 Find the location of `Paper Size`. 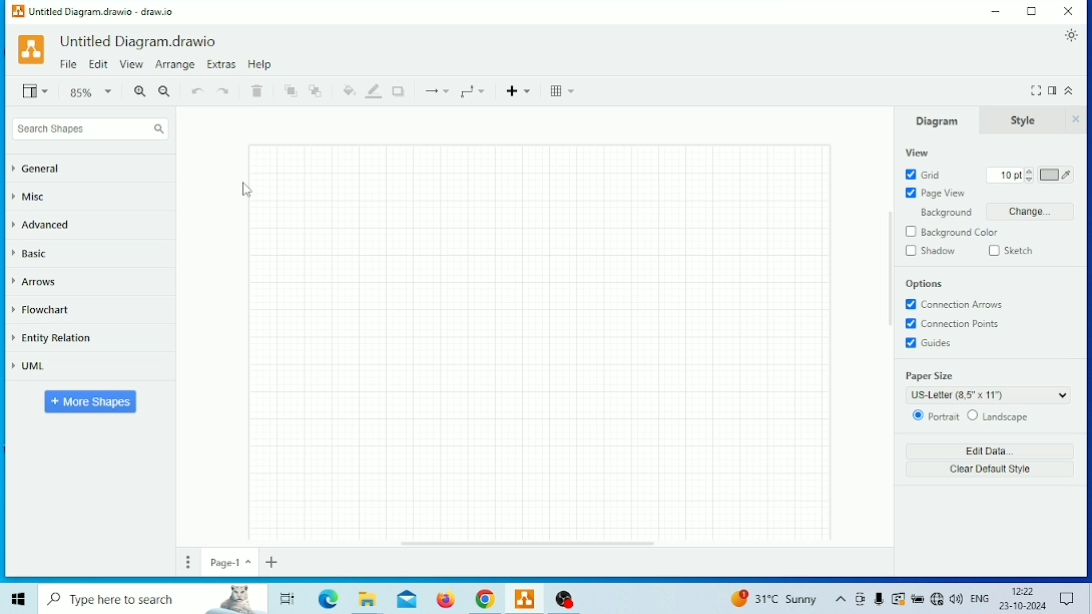

Paper Size is located at coordinates (987, 386).